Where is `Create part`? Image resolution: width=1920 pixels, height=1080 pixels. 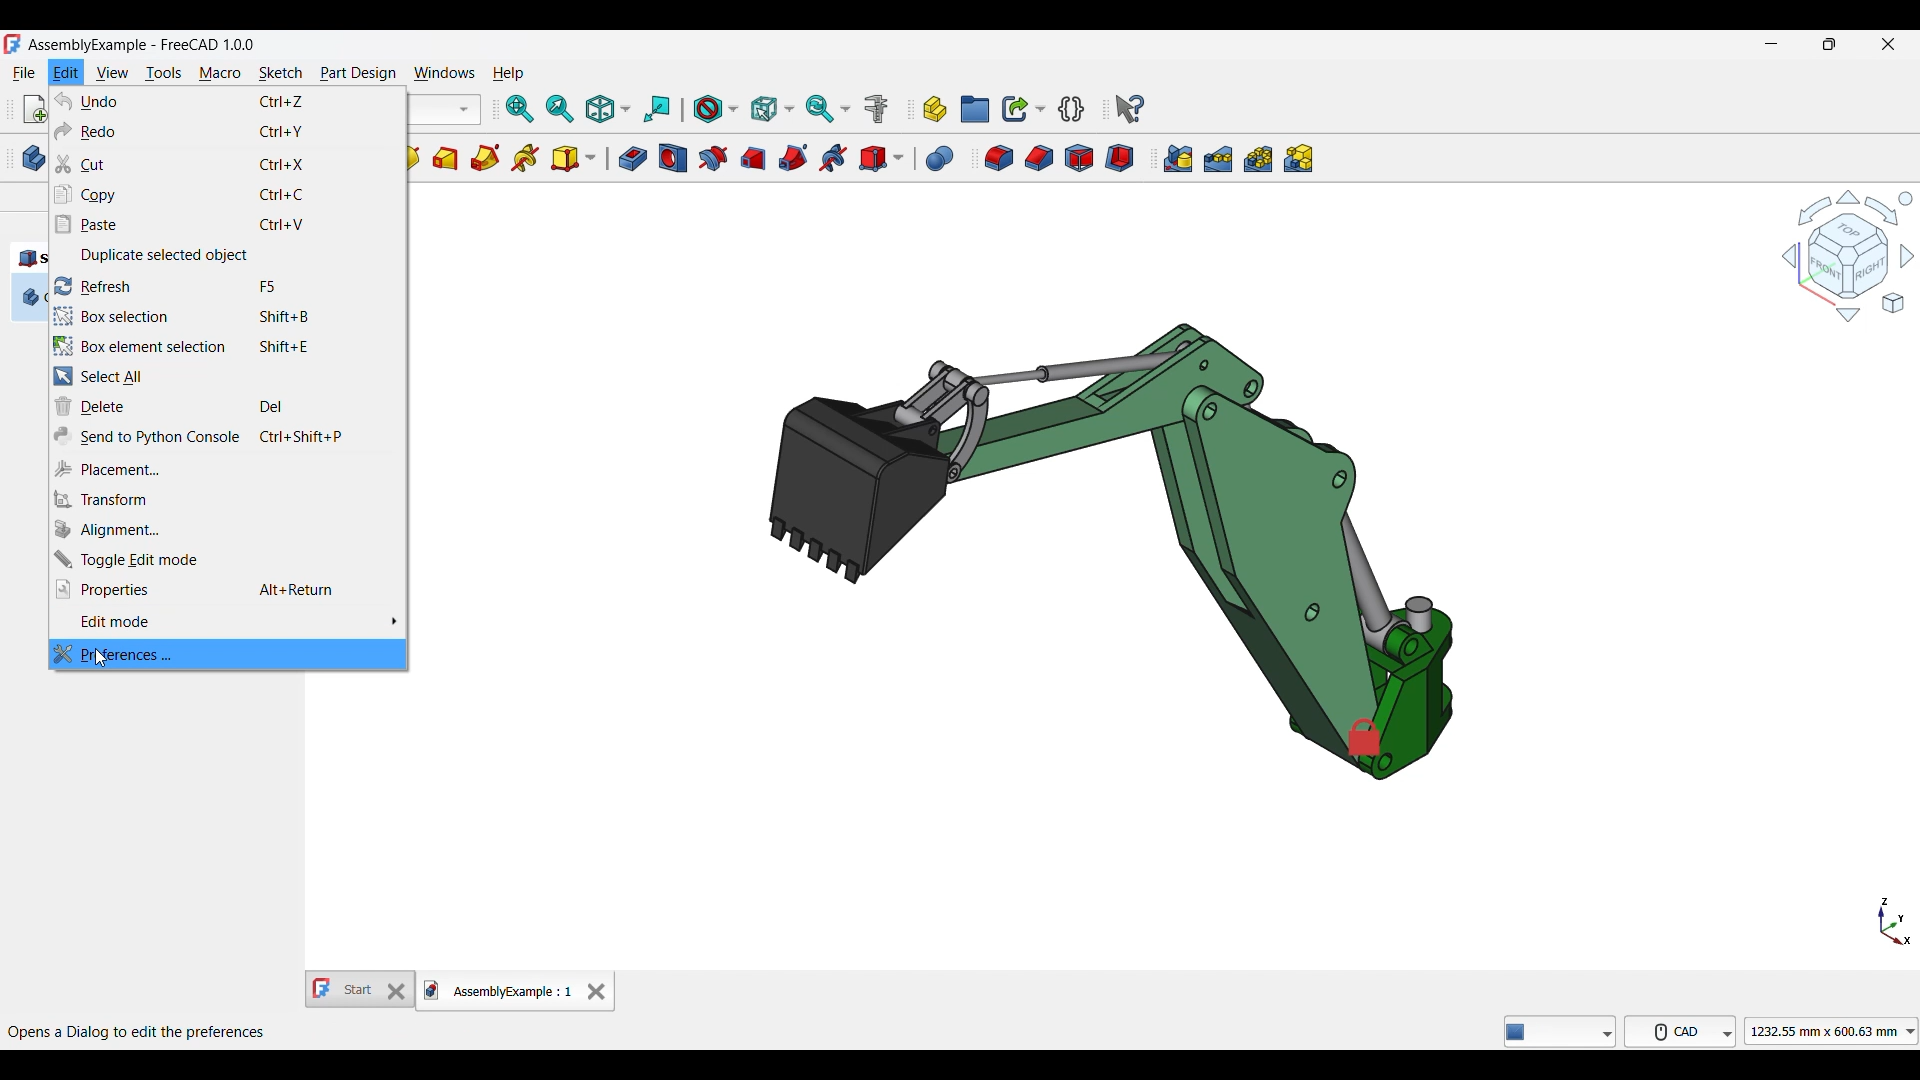 Create part is located at coordinates (935, 110).